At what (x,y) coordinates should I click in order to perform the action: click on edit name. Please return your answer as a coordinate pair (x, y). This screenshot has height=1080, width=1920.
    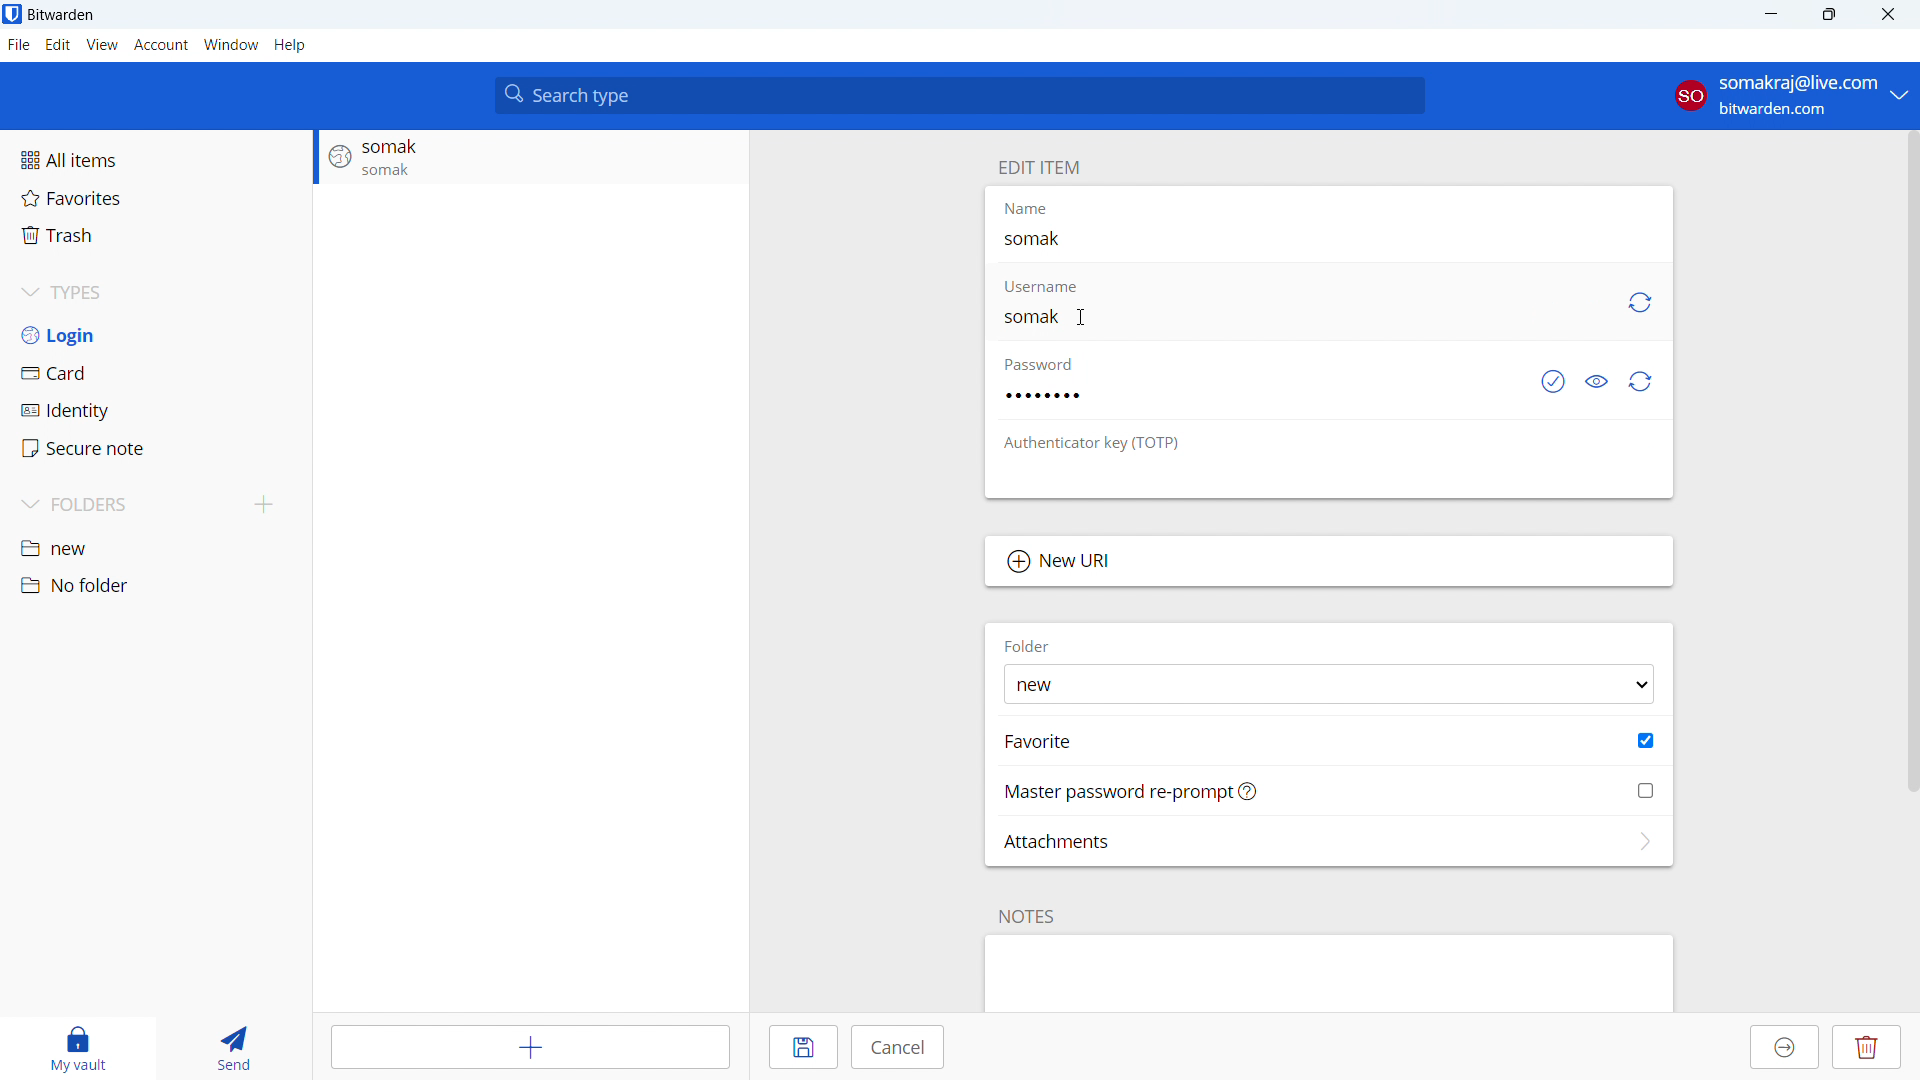
    Looking at the image, I should click on (1327, 239).